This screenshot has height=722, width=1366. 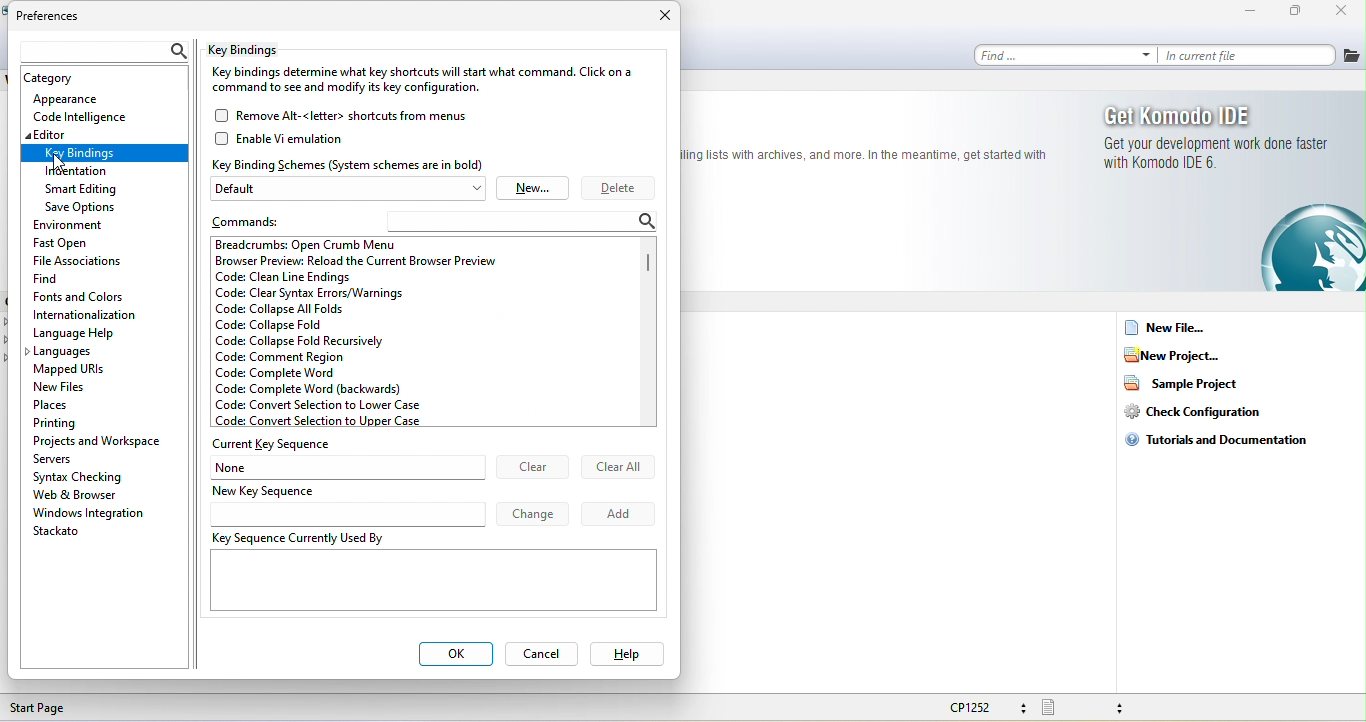 I want to click on language help, so click(x=94, y=333).